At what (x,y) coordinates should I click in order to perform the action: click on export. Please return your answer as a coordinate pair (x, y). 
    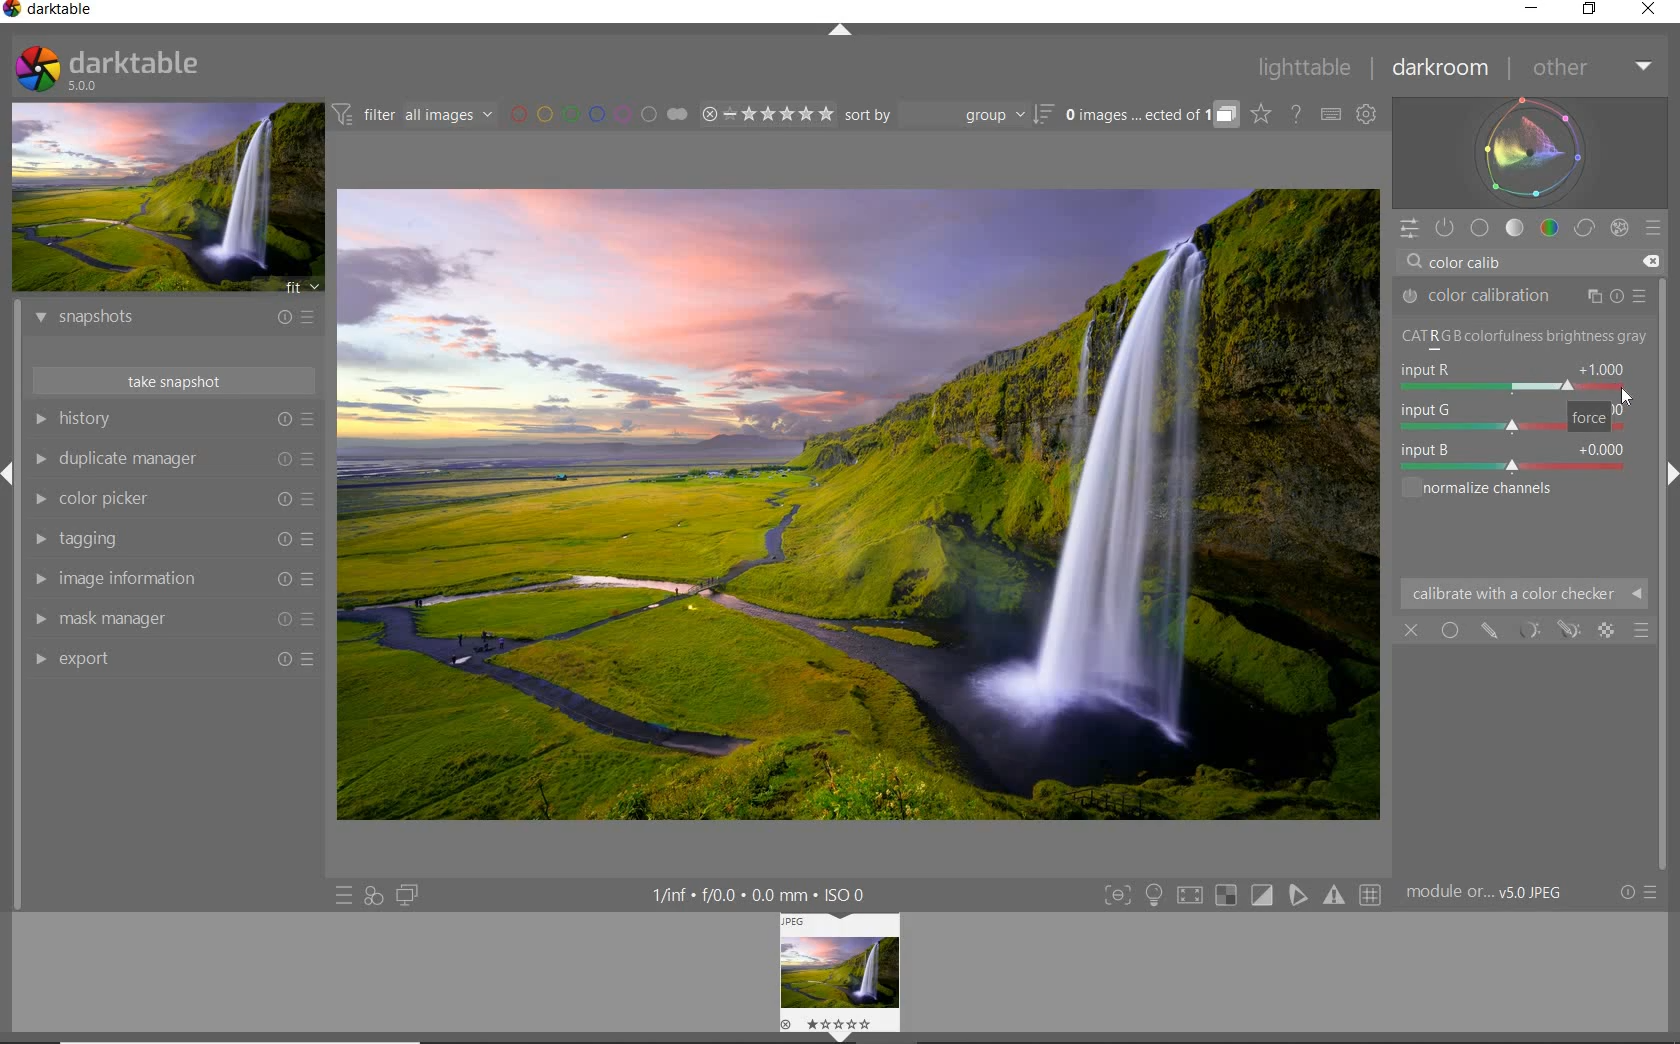
    Looking at the image, I should click on (176, 661).